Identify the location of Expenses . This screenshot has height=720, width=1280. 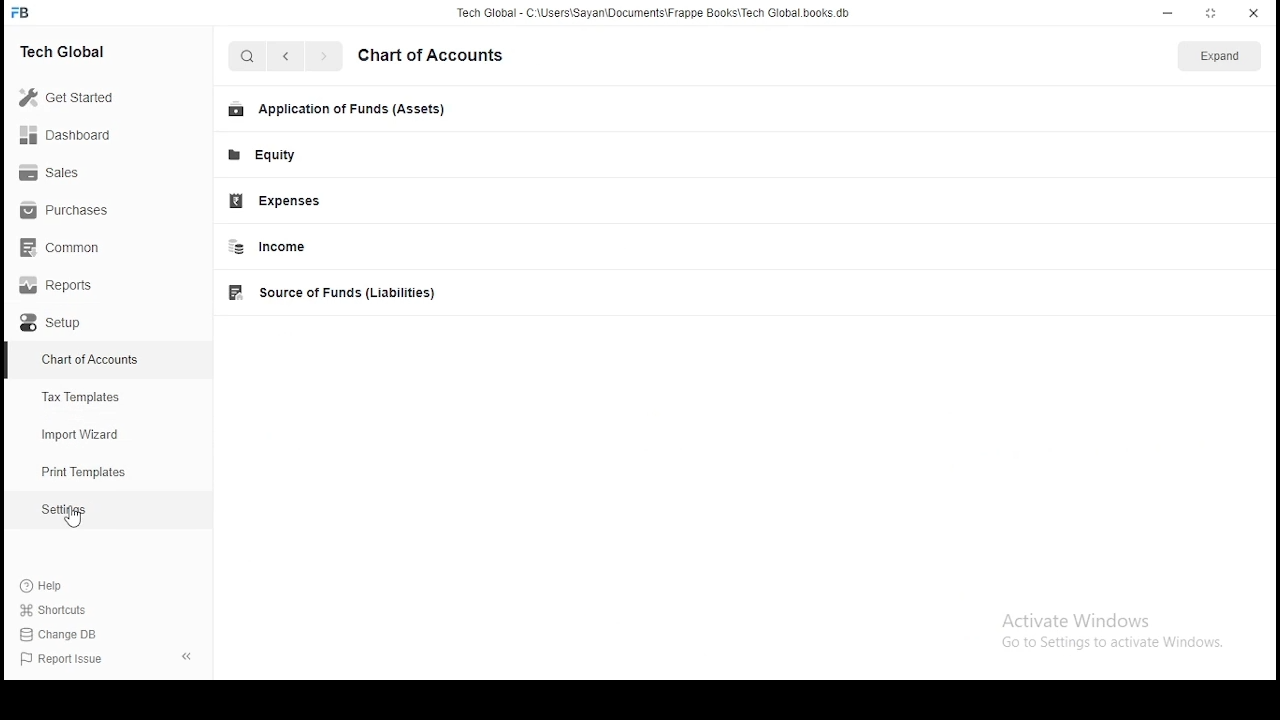
(298, 201).